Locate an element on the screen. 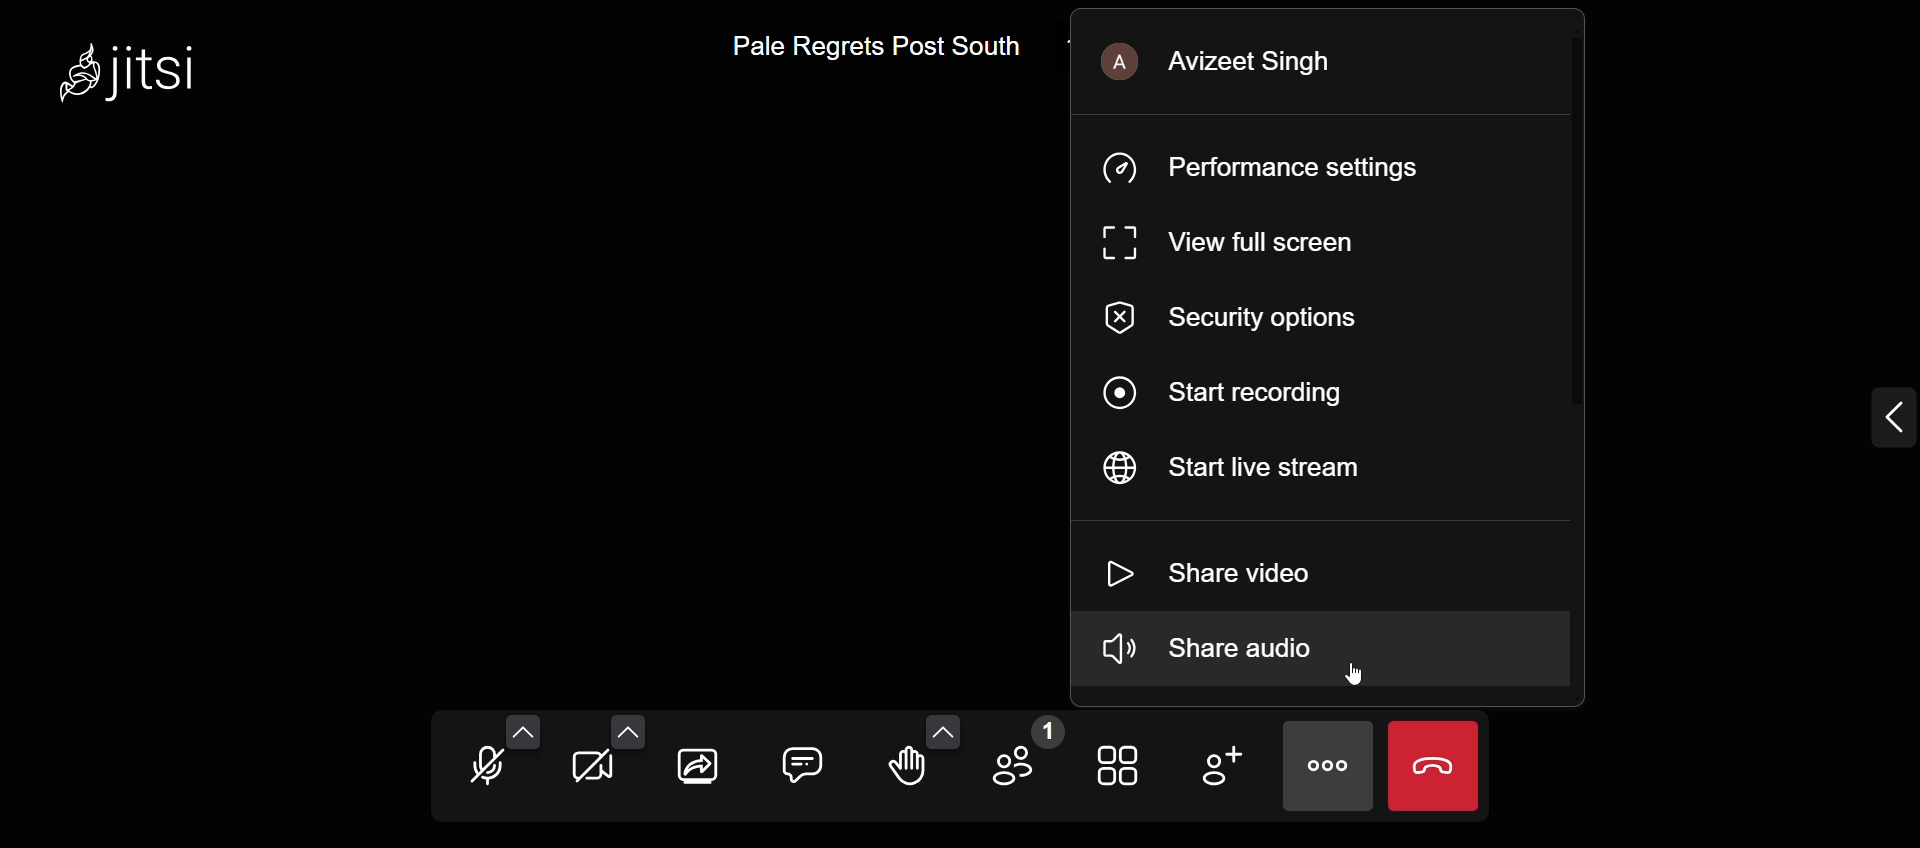 The height and width of the screenshot is (848, 1920). participants is located at coordinates (1027, 755).